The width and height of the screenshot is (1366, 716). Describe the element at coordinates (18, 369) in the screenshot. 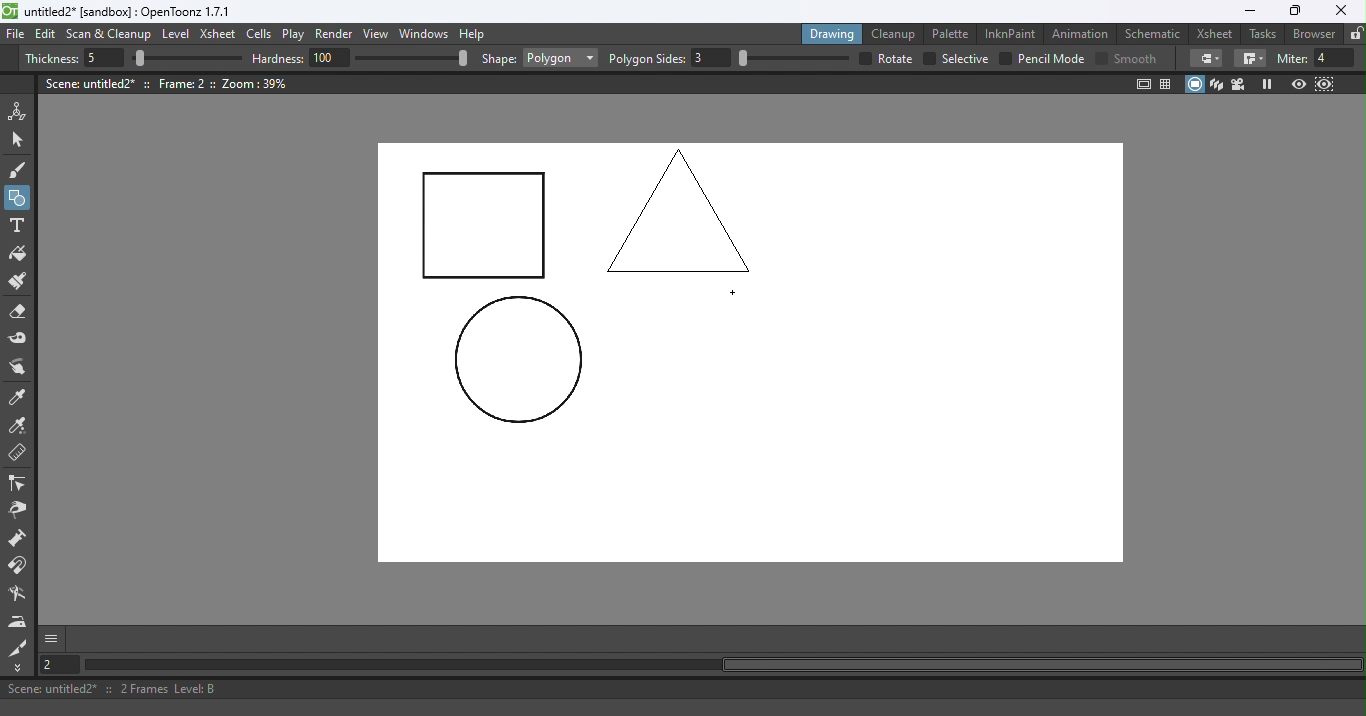

I see `Finger tool` at that location.